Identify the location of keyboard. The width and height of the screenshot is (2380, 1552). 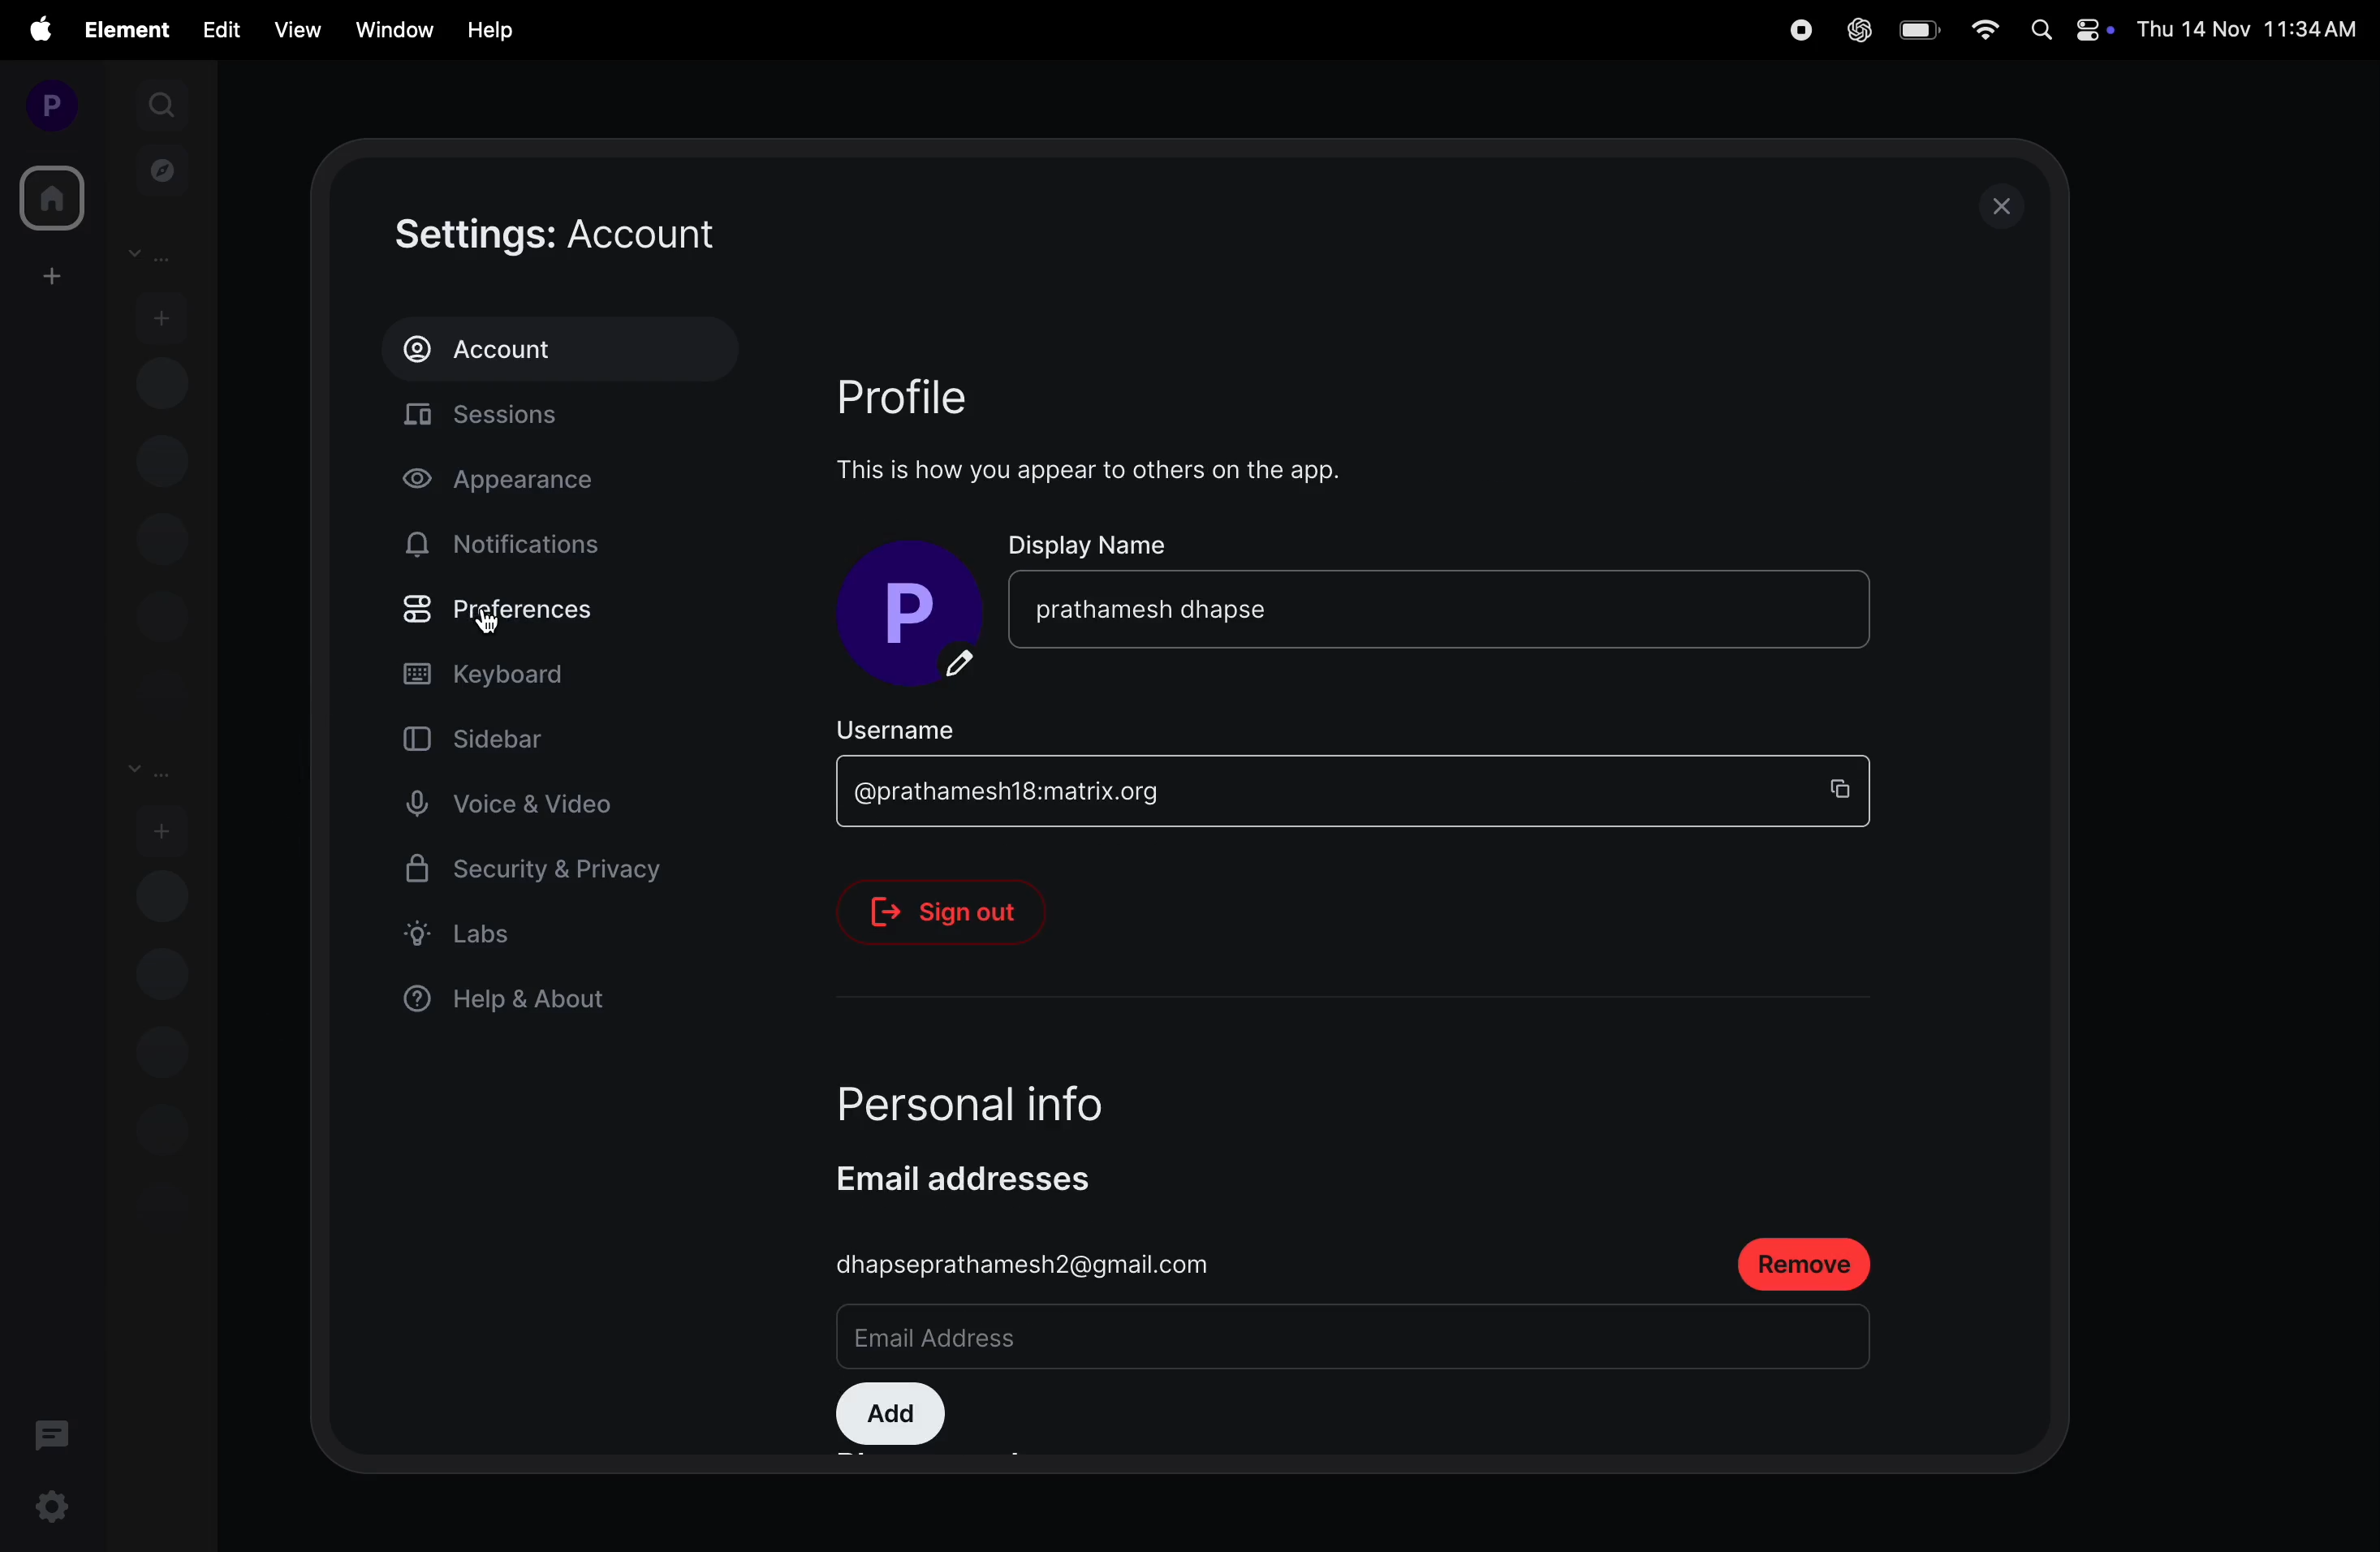
(533, 678).